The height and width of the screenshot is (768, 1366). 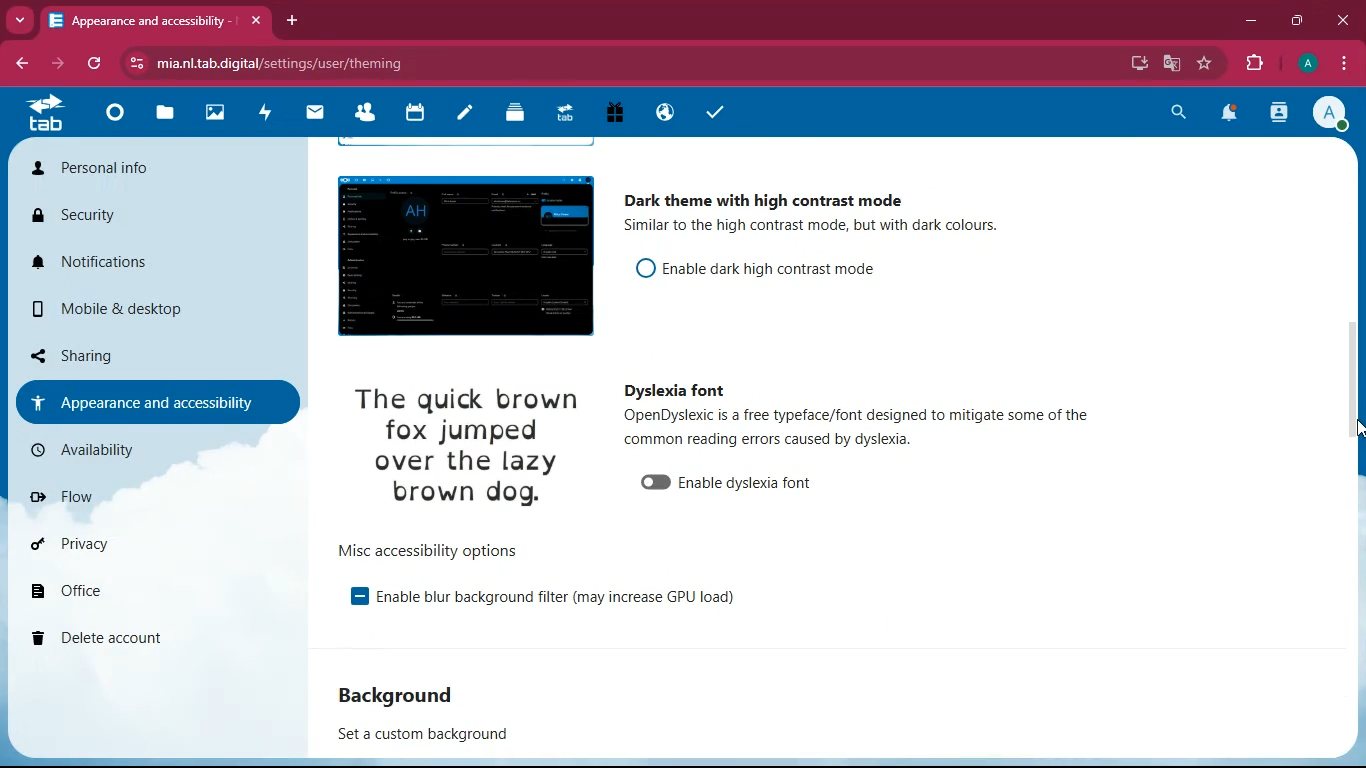 What do you see at coordinates (1357, 386) in the screenshot?
I see `scroll bar` at bounding box center [1357, 386].